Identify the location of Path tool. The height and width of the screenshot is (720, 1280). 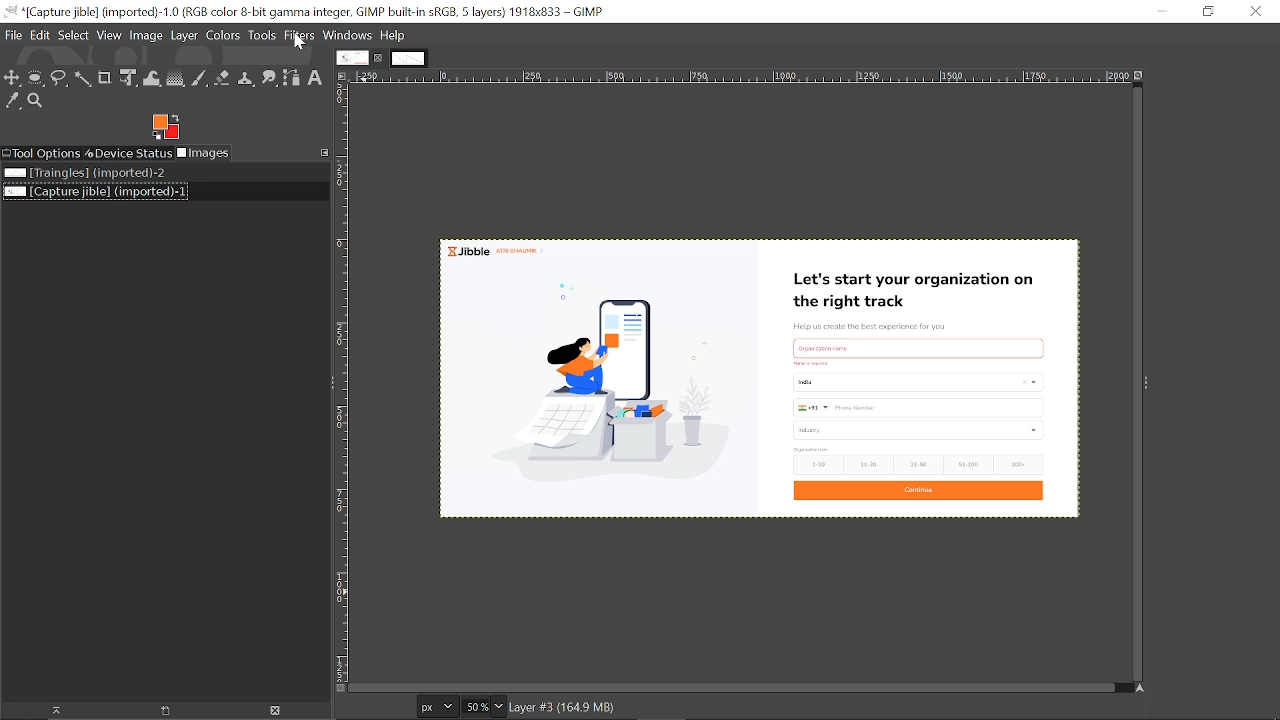
(291, 77).